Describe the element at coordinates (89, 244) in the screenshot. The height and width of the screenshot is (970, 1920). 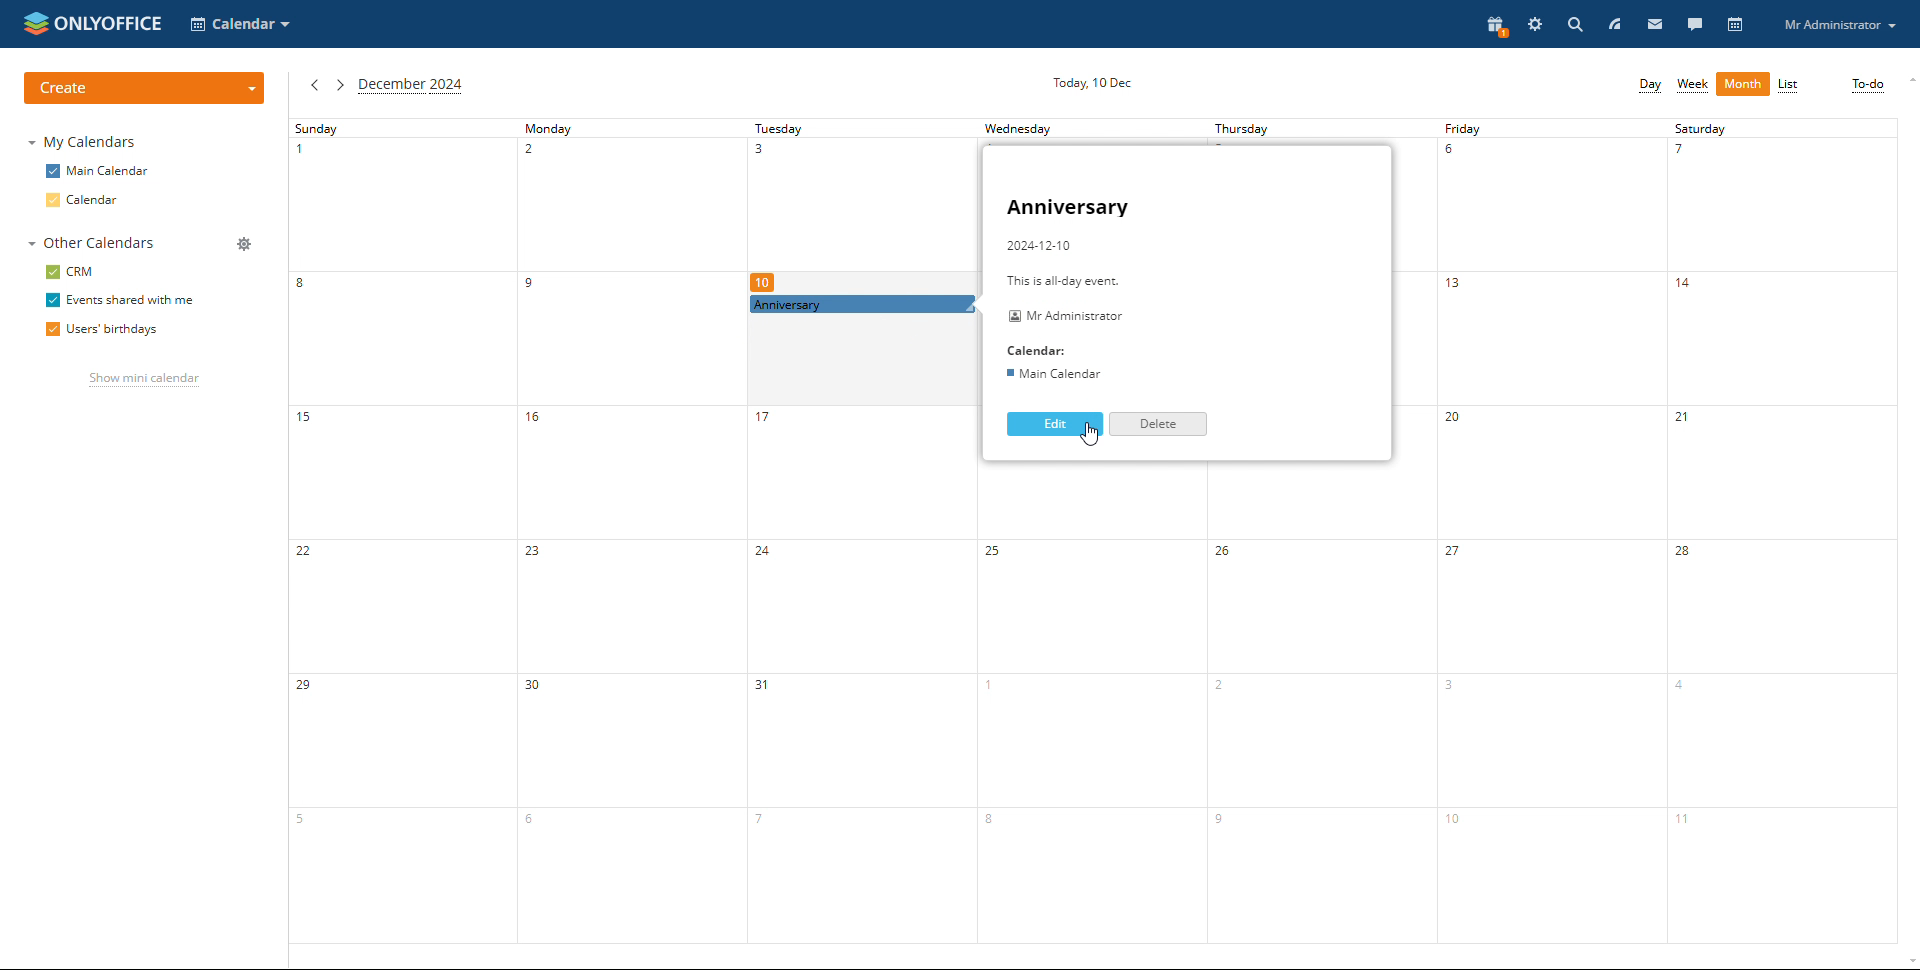
I see `other calendars` at that location.